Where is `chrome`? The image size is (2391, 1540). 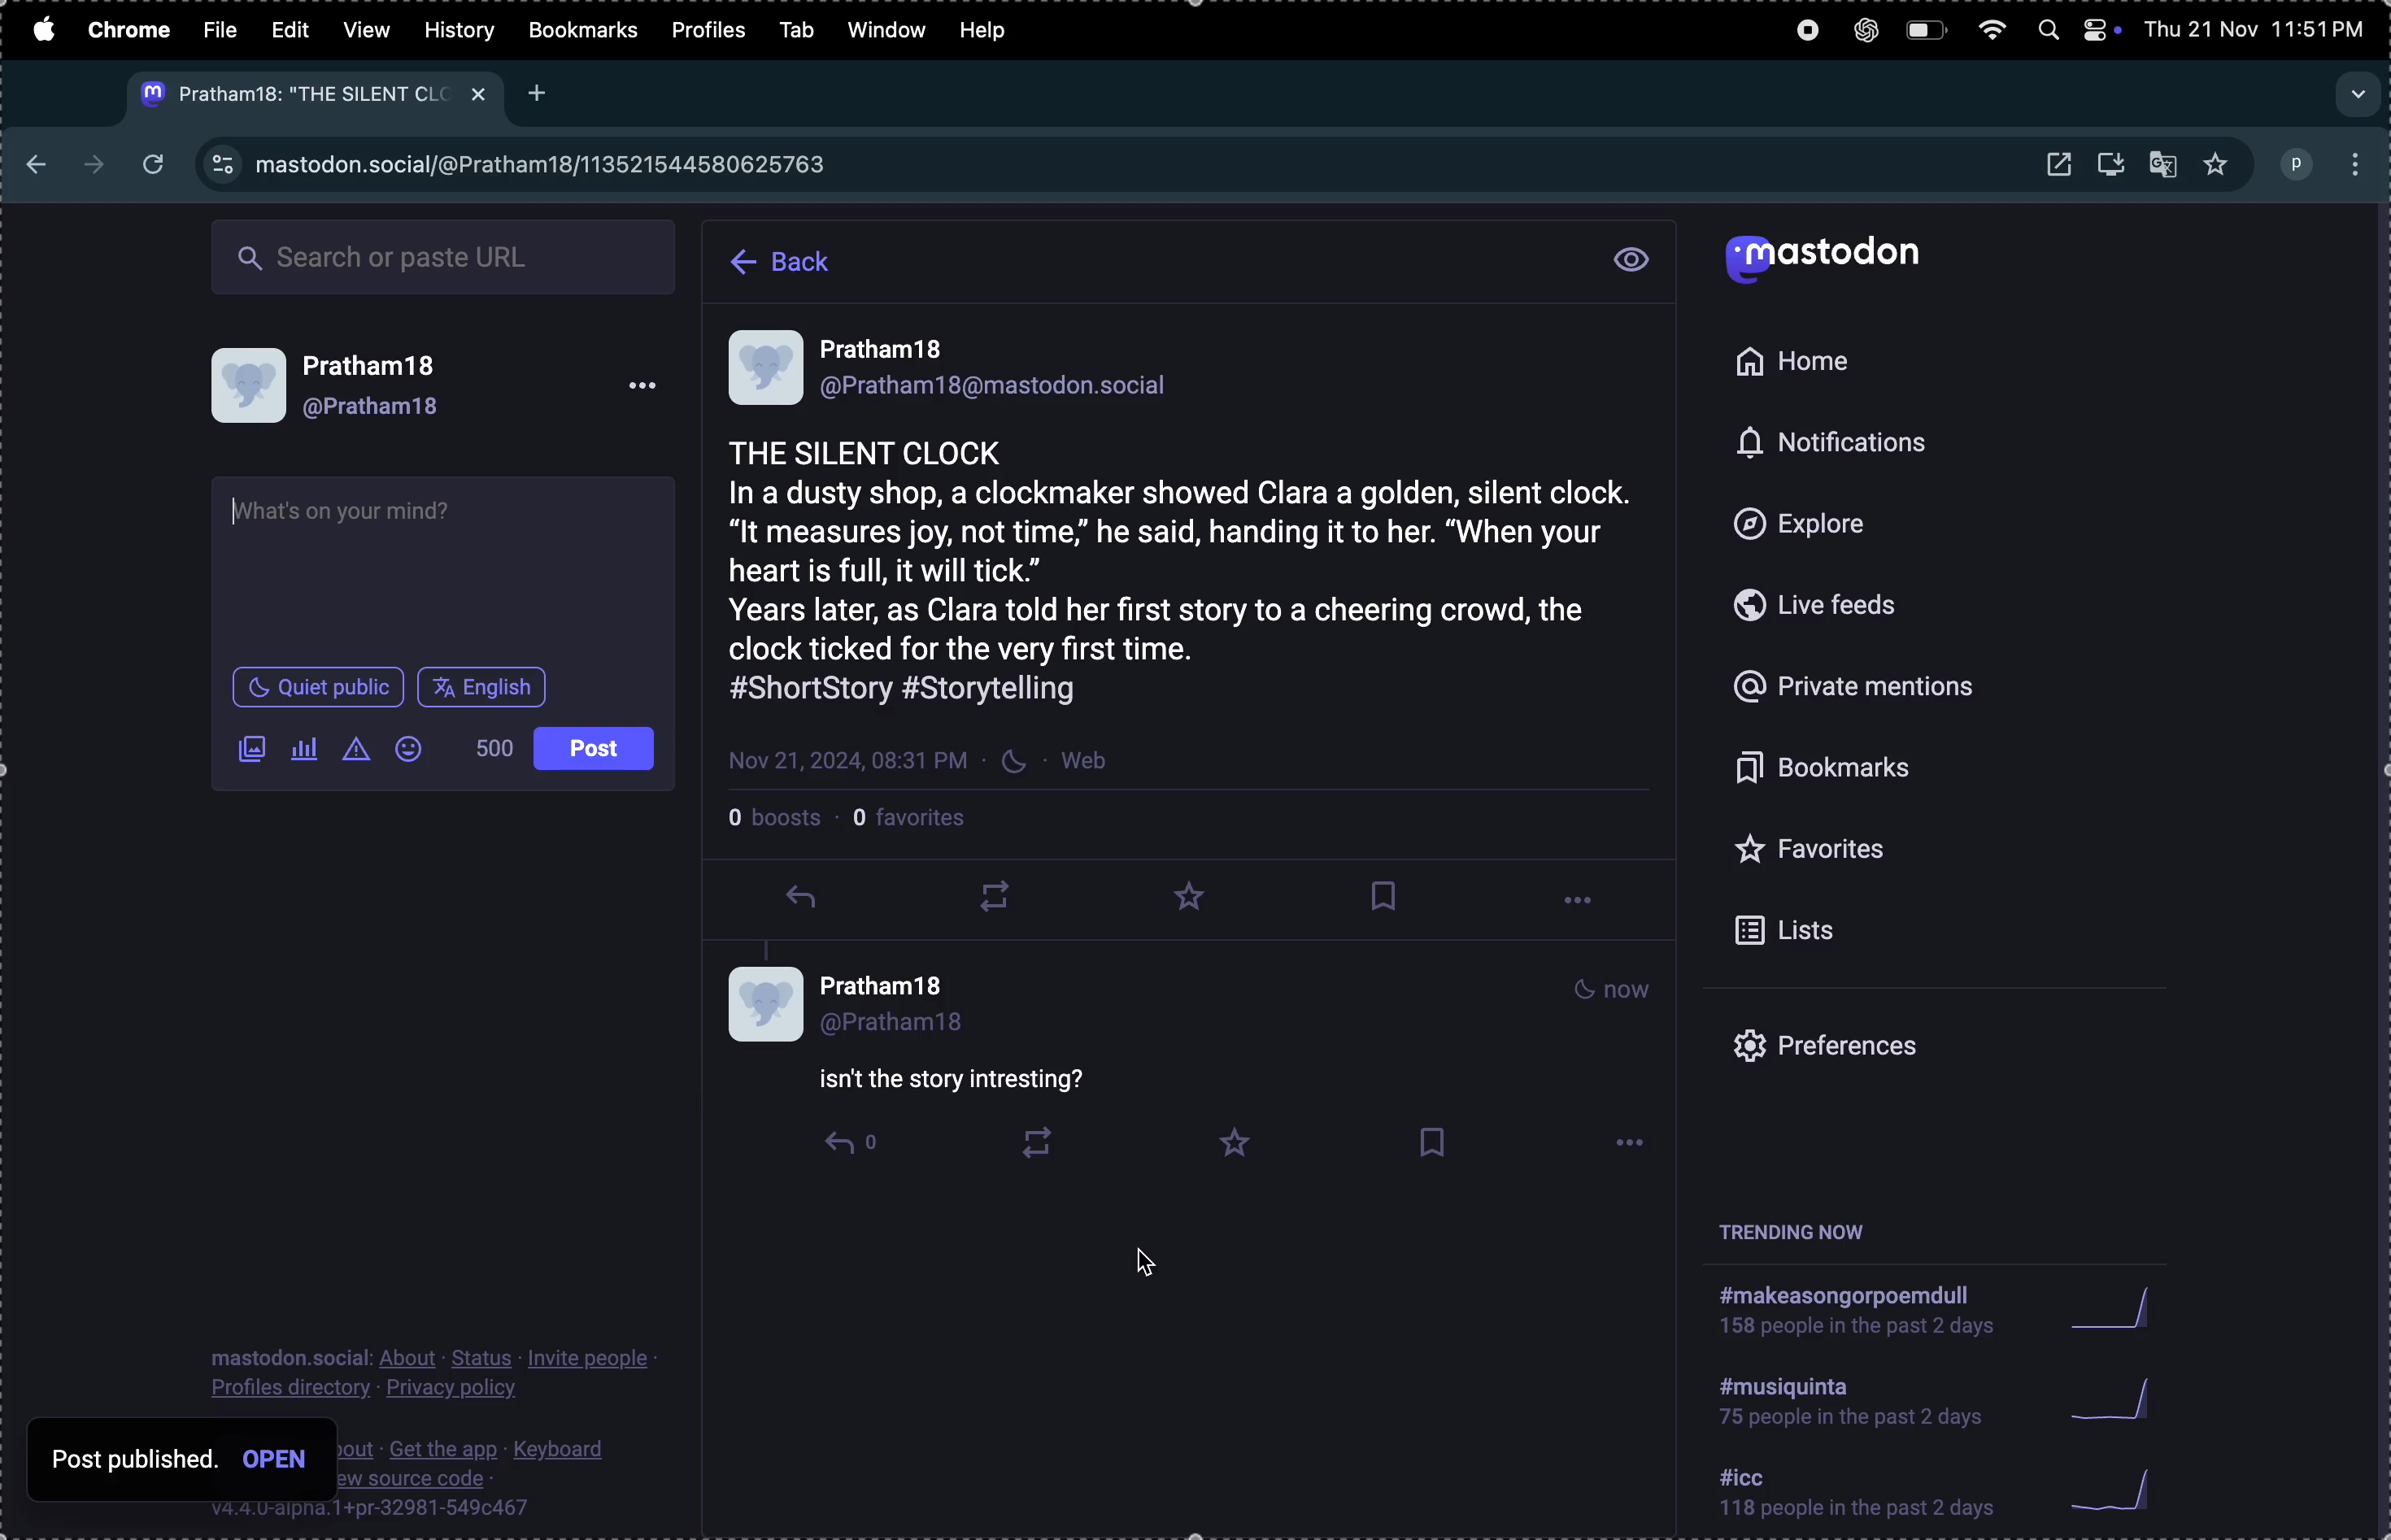 chrome is located at coordinates (131, 32).